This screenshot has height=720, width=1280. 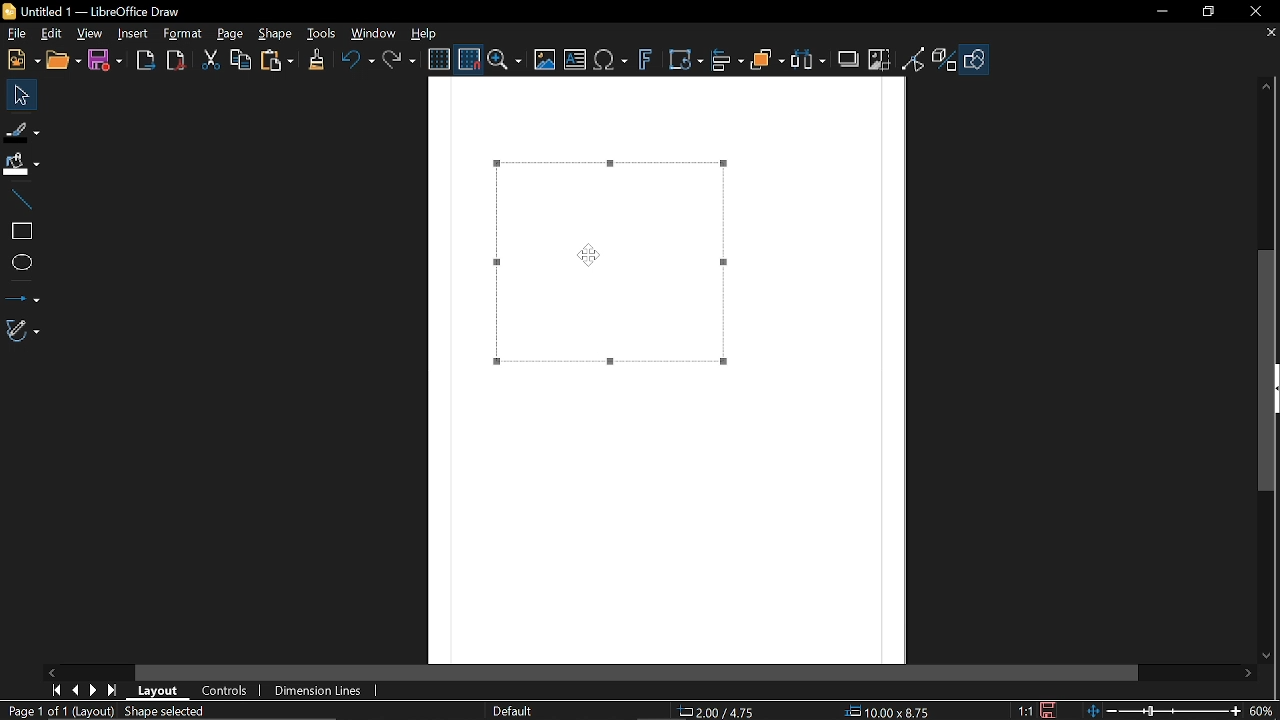 What do you see at coordinates (401, 59) in the screenshot?
I see `Redo` at bounding box center [401, 59].